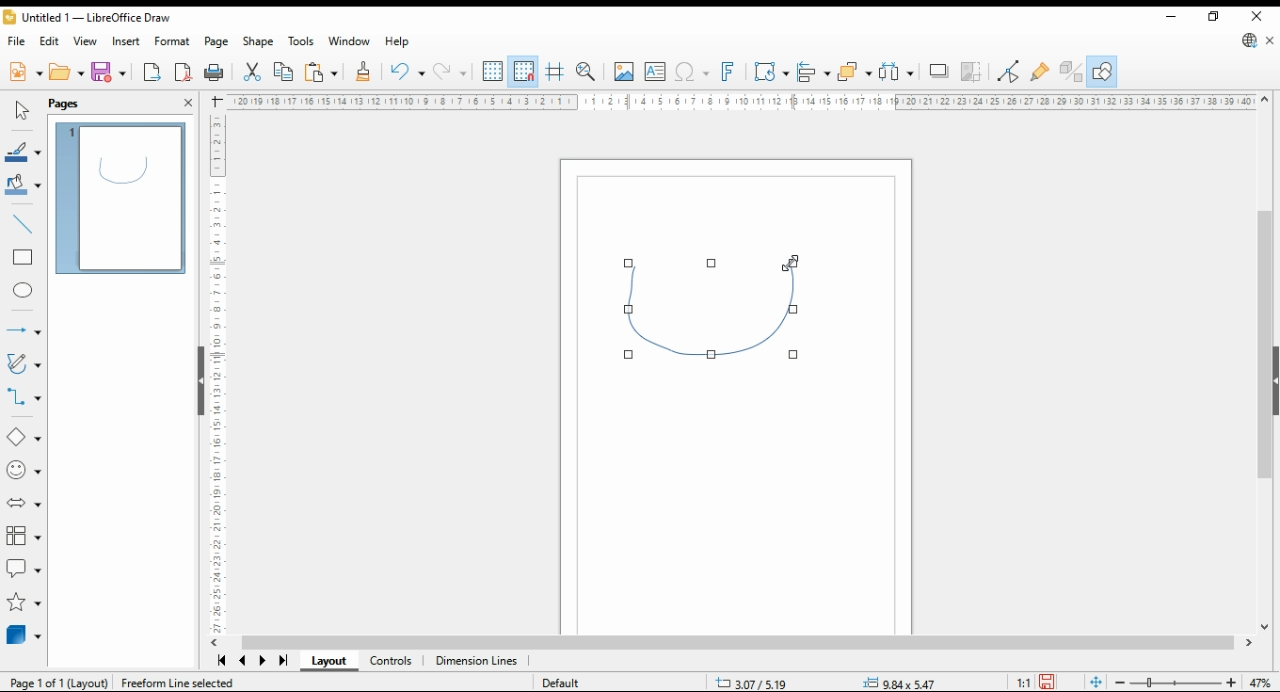 The image size is (1280, 692). What do you see at coordinates (655, 73) in the screenshot?
I see `insert text box` at bounding box center [655, 73].